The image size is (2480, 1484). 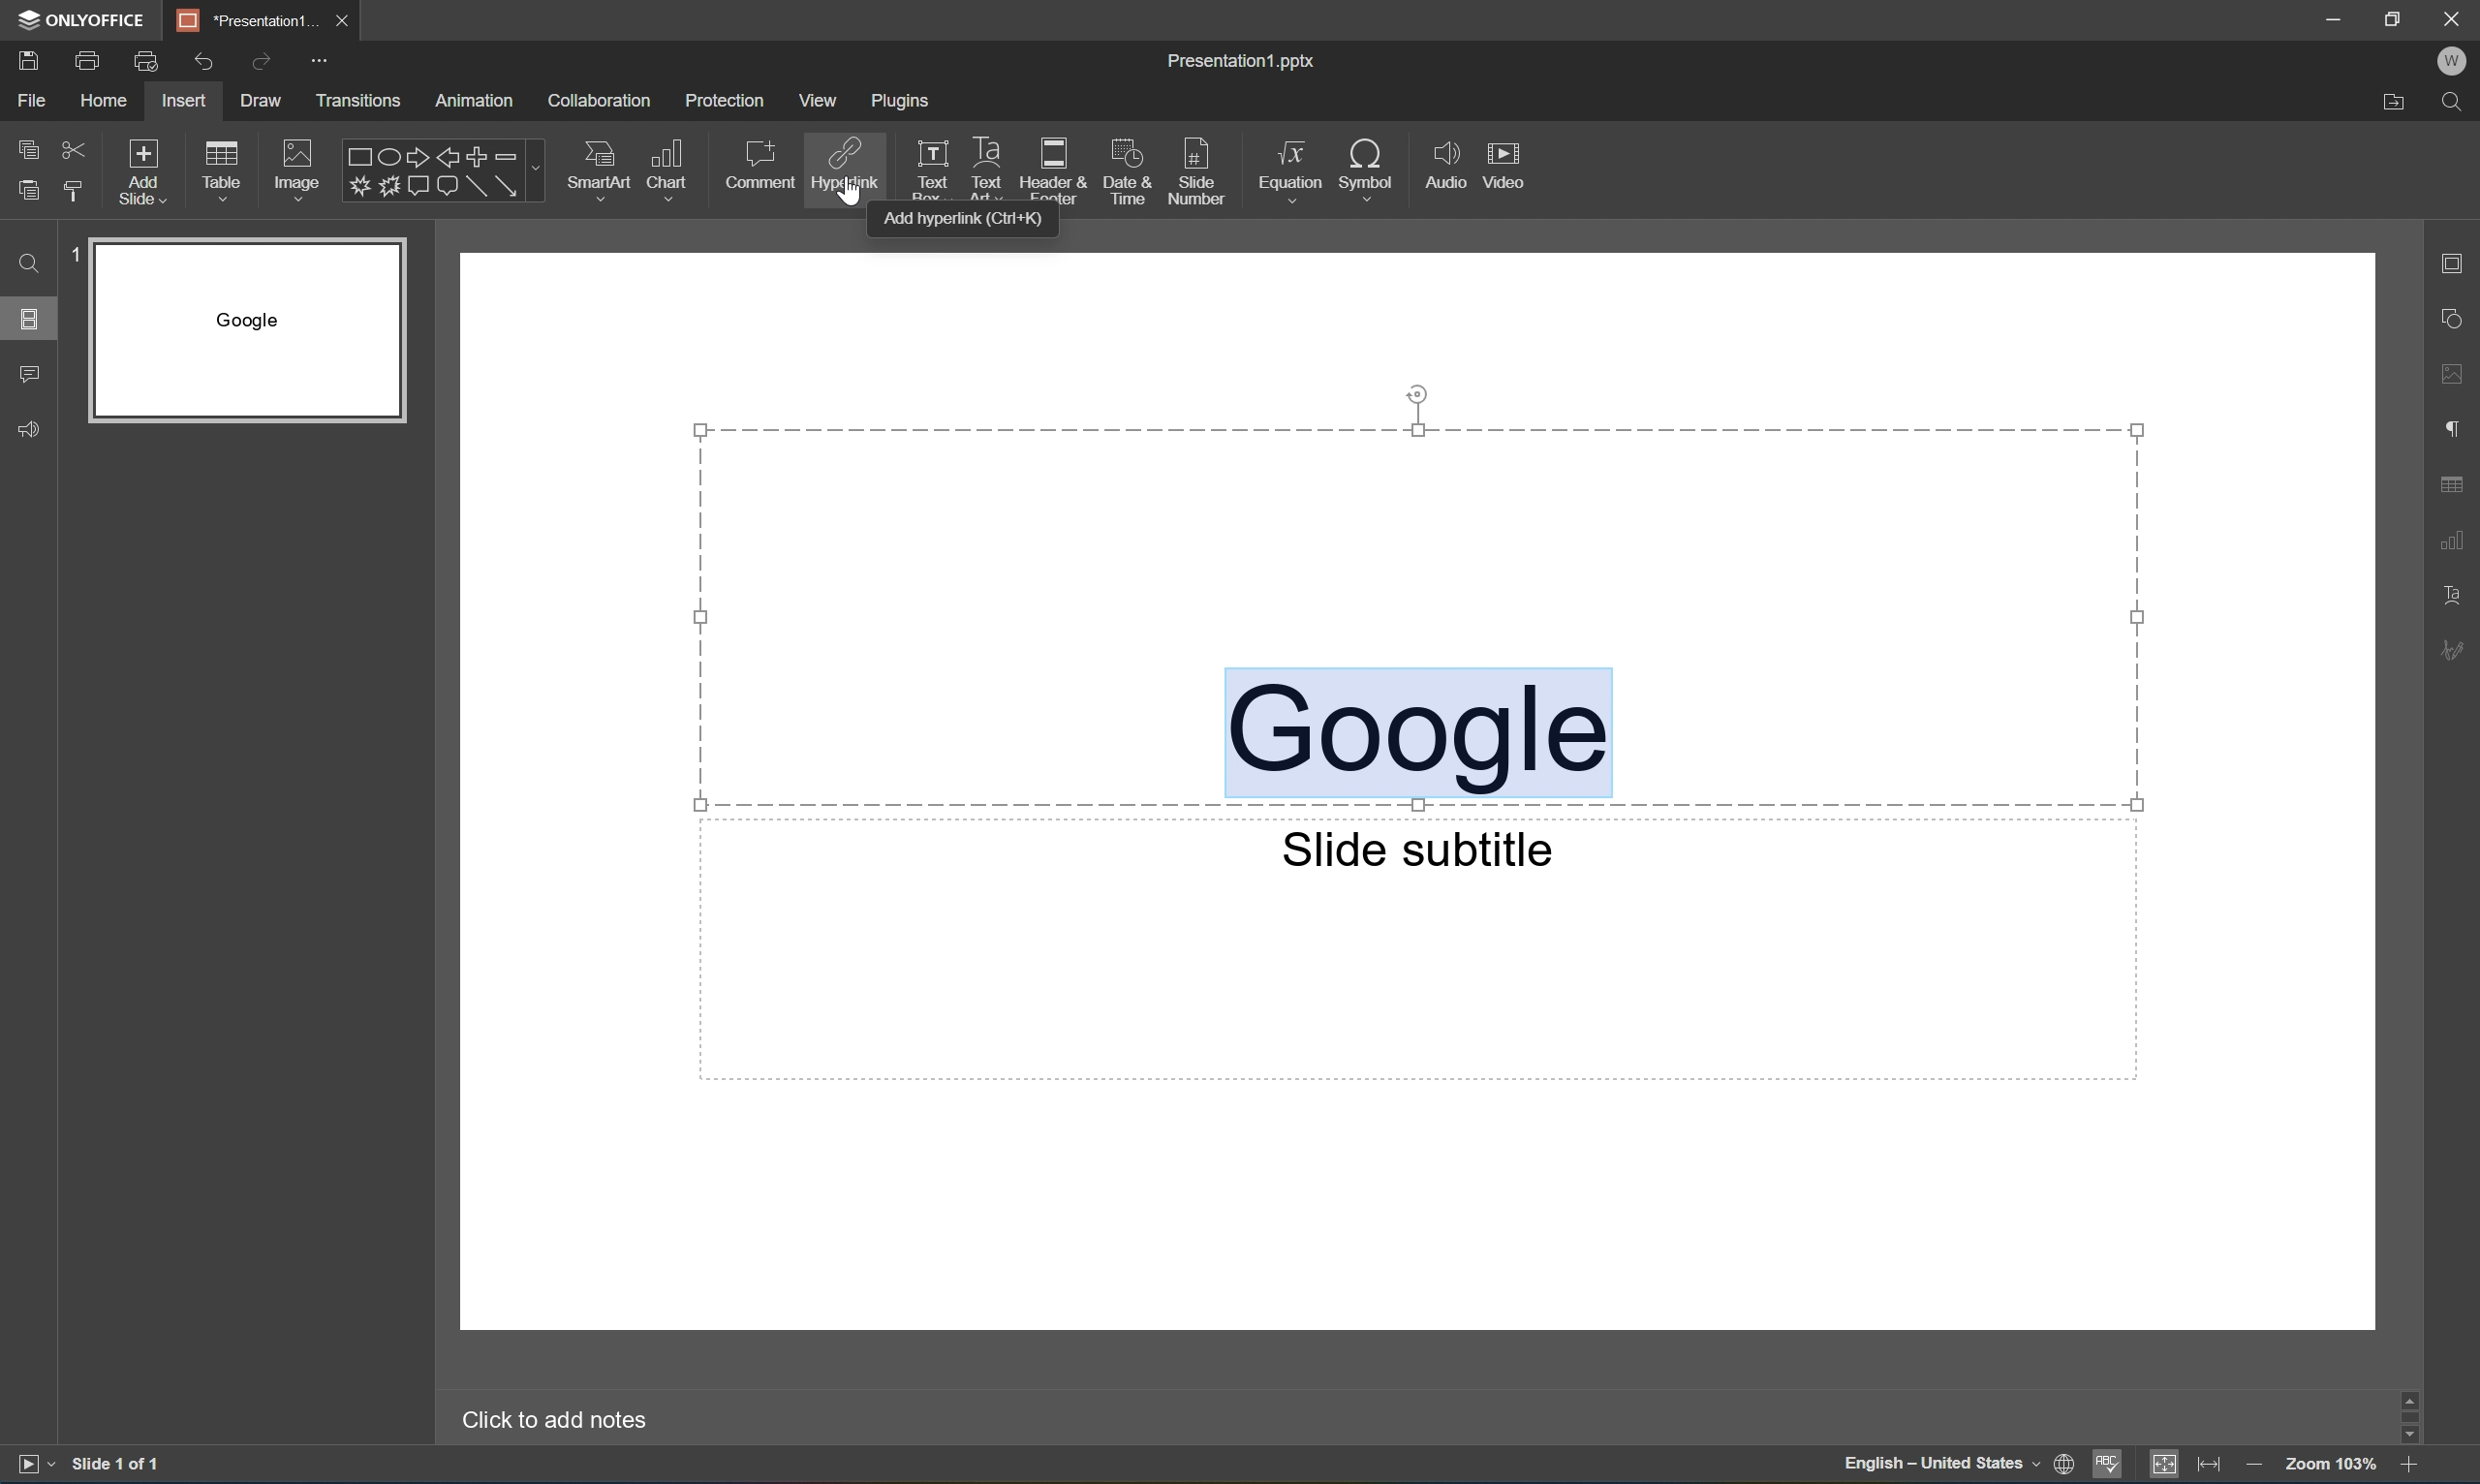 I want to click on Hyperlink, so click(x=842, y=168).